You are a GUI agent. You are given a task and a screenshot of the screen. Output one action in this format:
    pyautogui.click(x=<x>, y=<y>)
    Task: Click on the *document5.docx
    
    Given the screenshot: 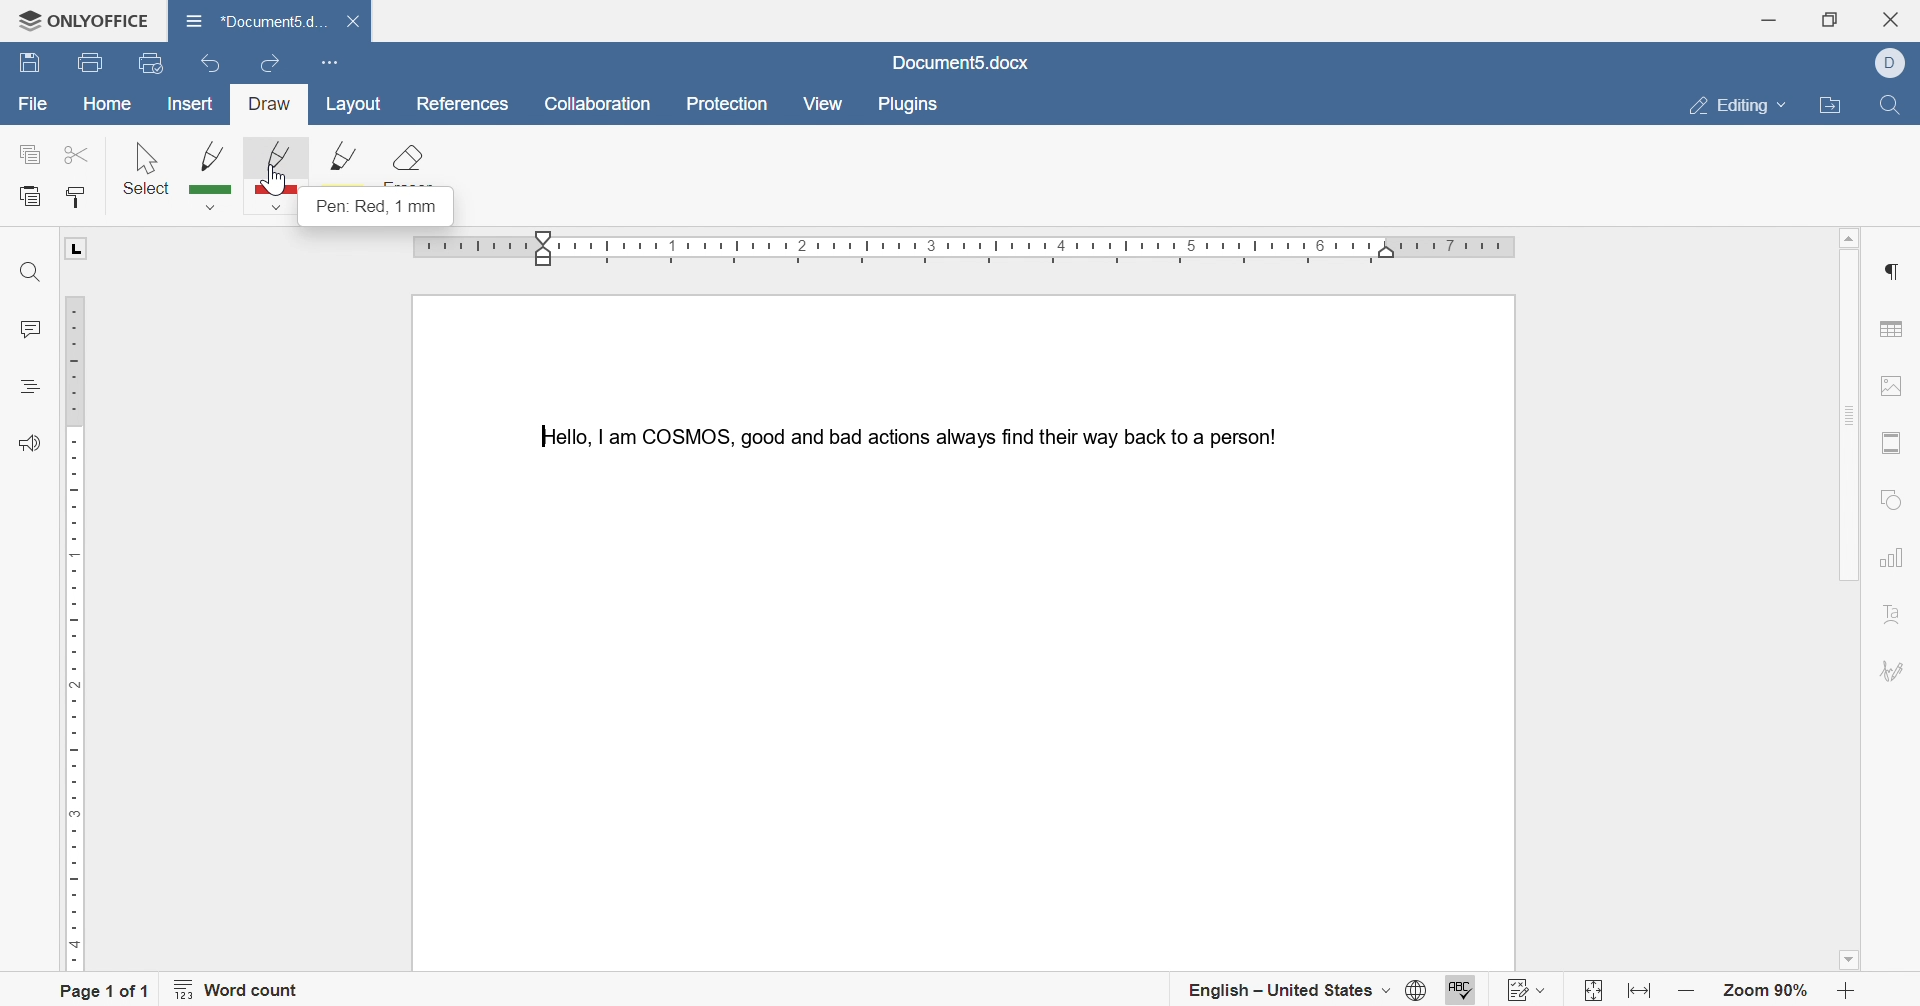 What is the action you would take?
    pyautogui.click(x=255, y=18)
    